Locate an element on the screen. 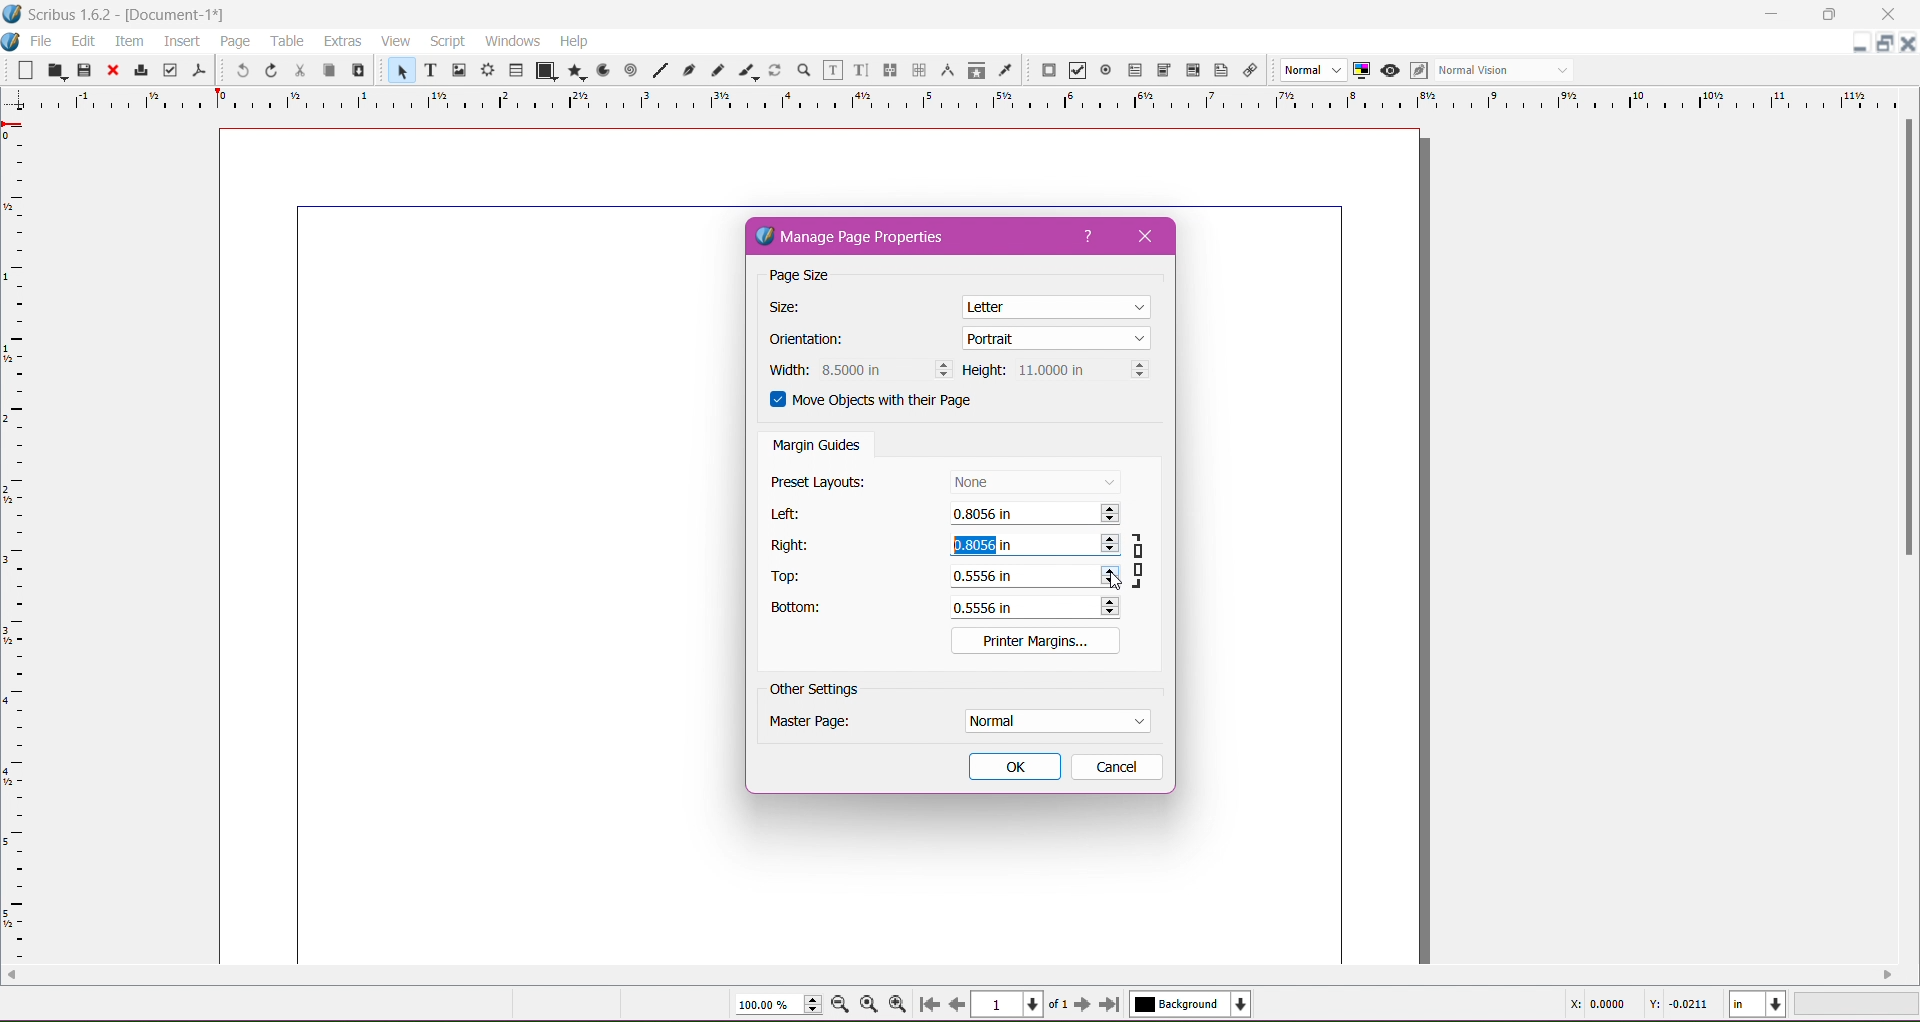 This screenshot has height=1022, width=1920. Select the visual appearance of the display is located at coordinates (1508, 71).